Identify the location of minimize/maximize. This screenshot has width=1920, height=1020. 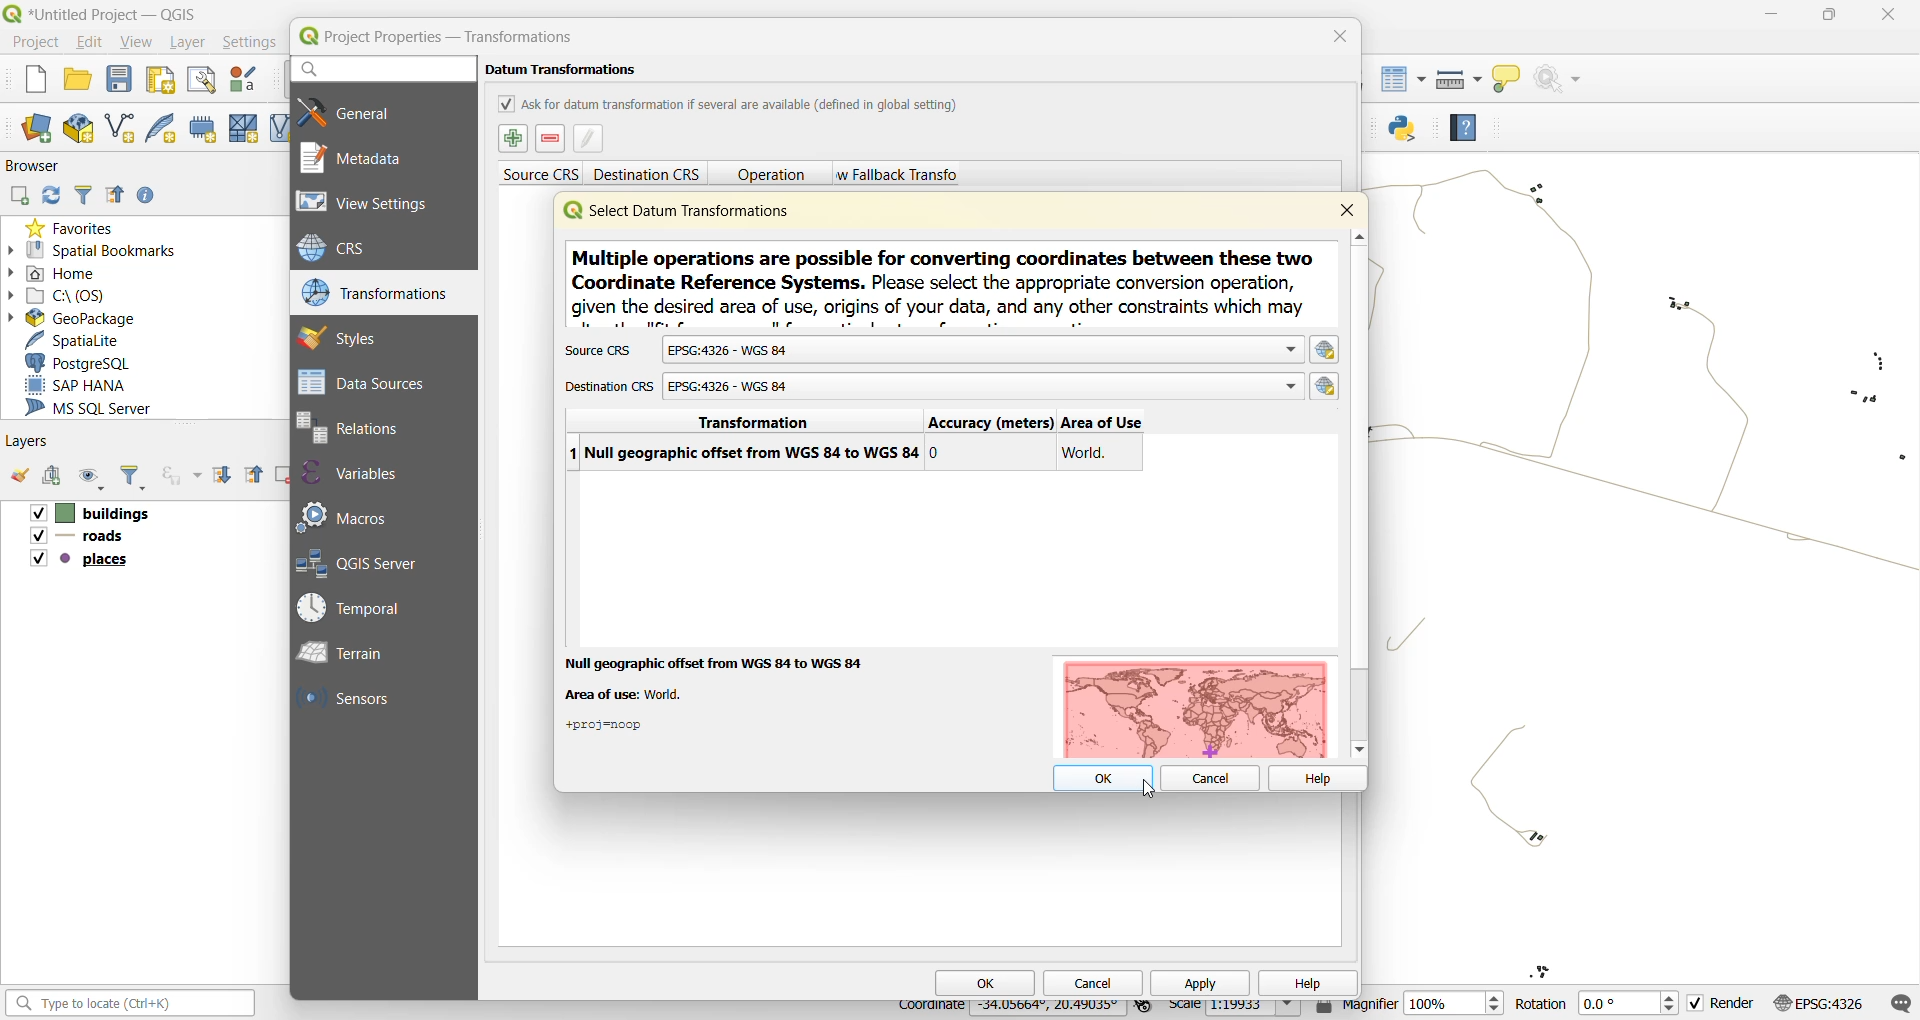
(1831, 17).